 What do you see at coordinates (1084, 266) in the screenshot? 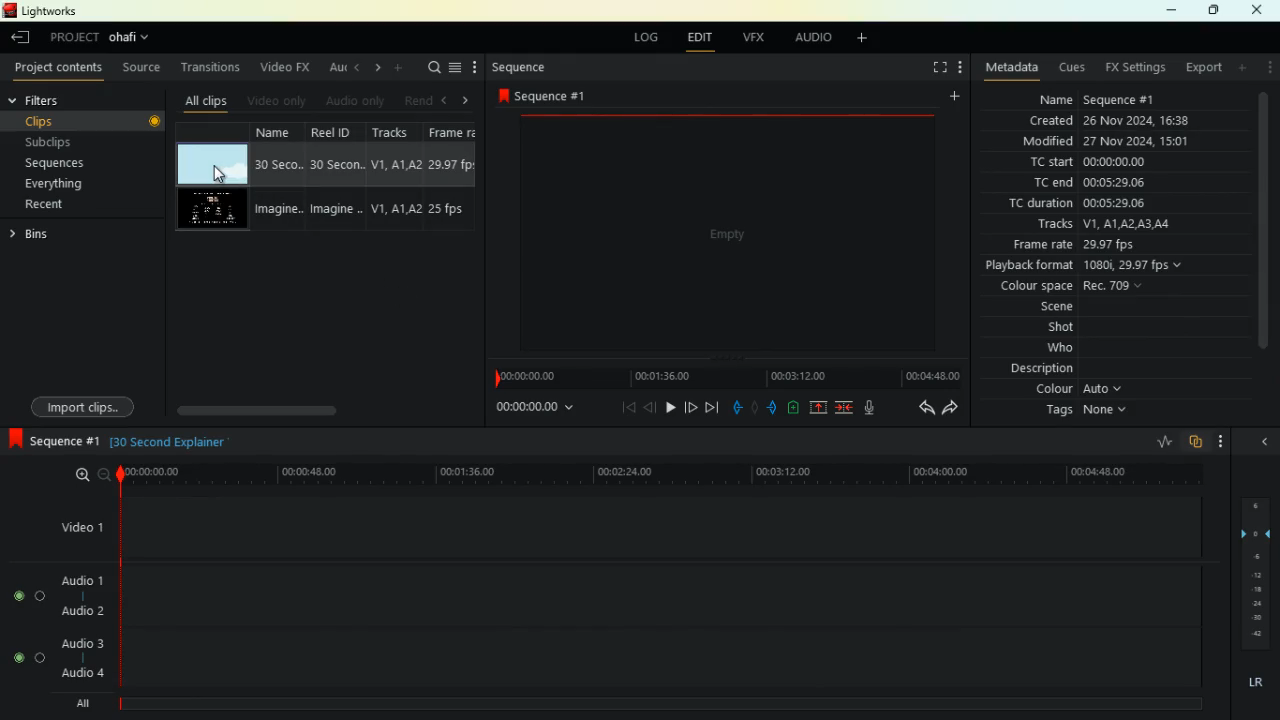
I see `playback format 1080i 29.97 fps` at bounding box center [1084, 266].